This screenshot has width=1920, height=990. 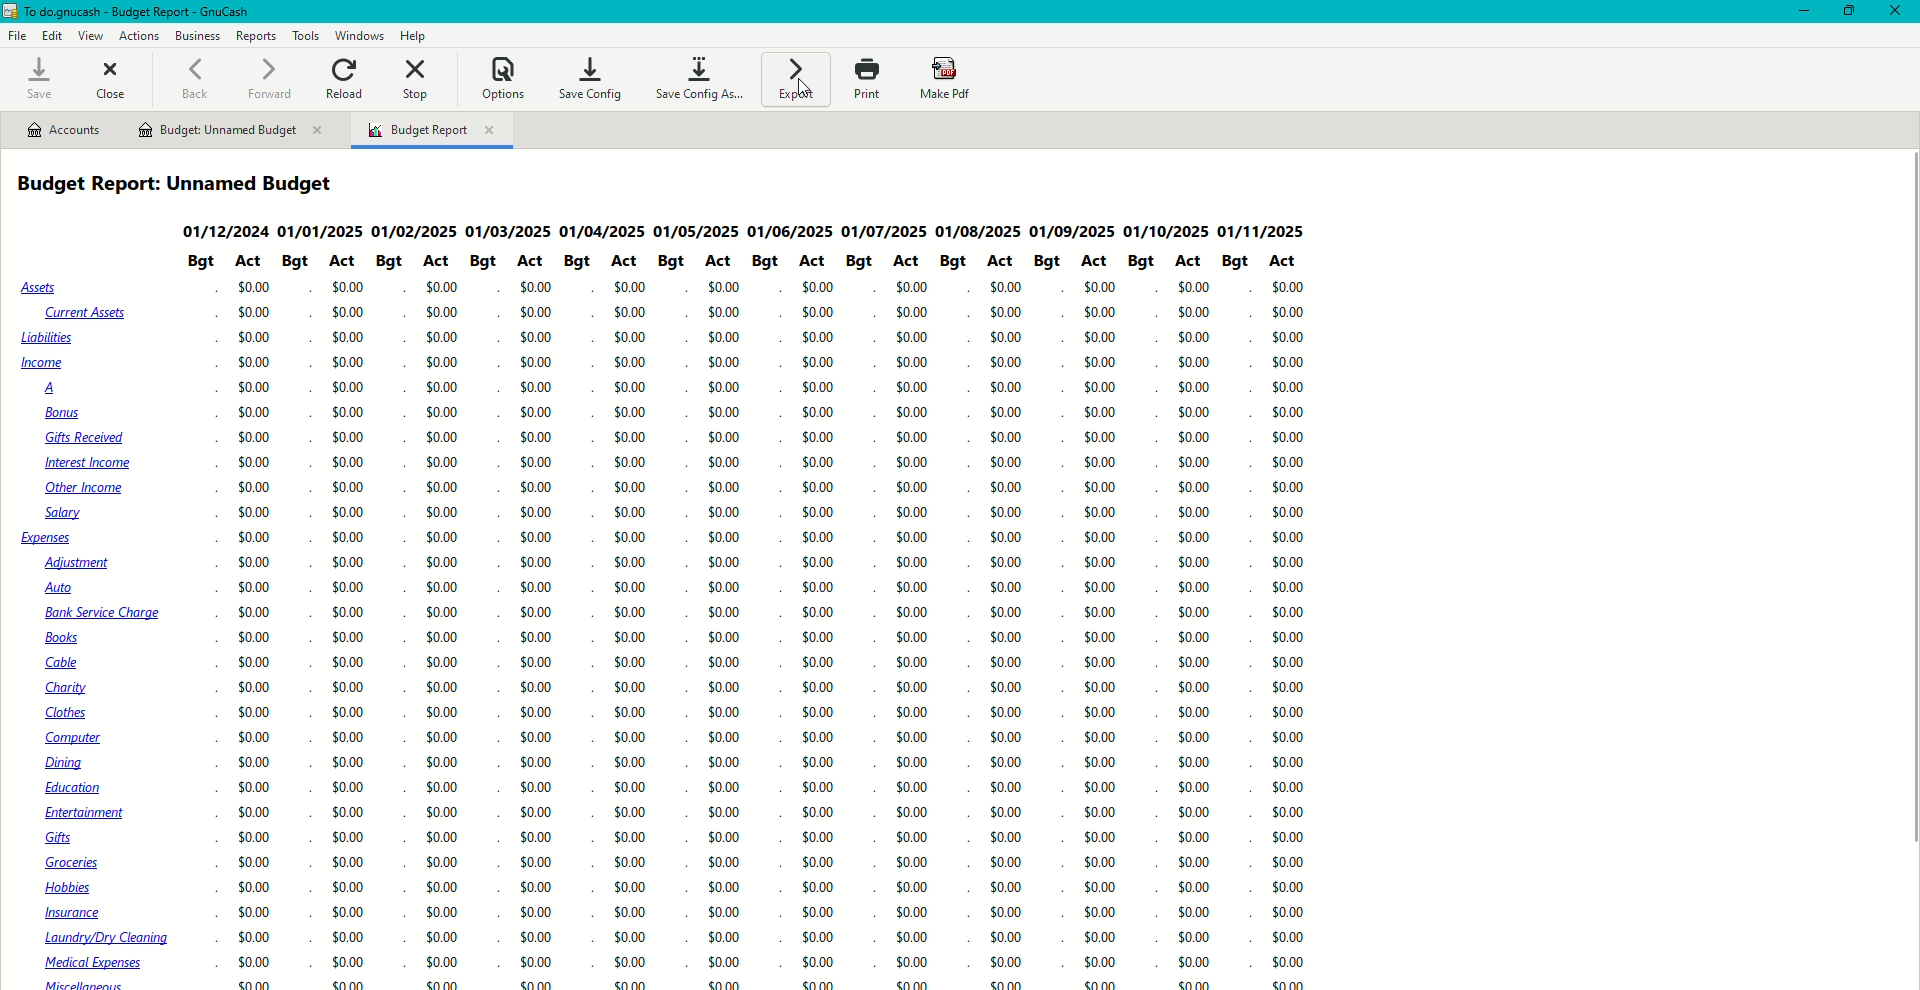 I want to click on $0.00, so click(x=632, y=513).